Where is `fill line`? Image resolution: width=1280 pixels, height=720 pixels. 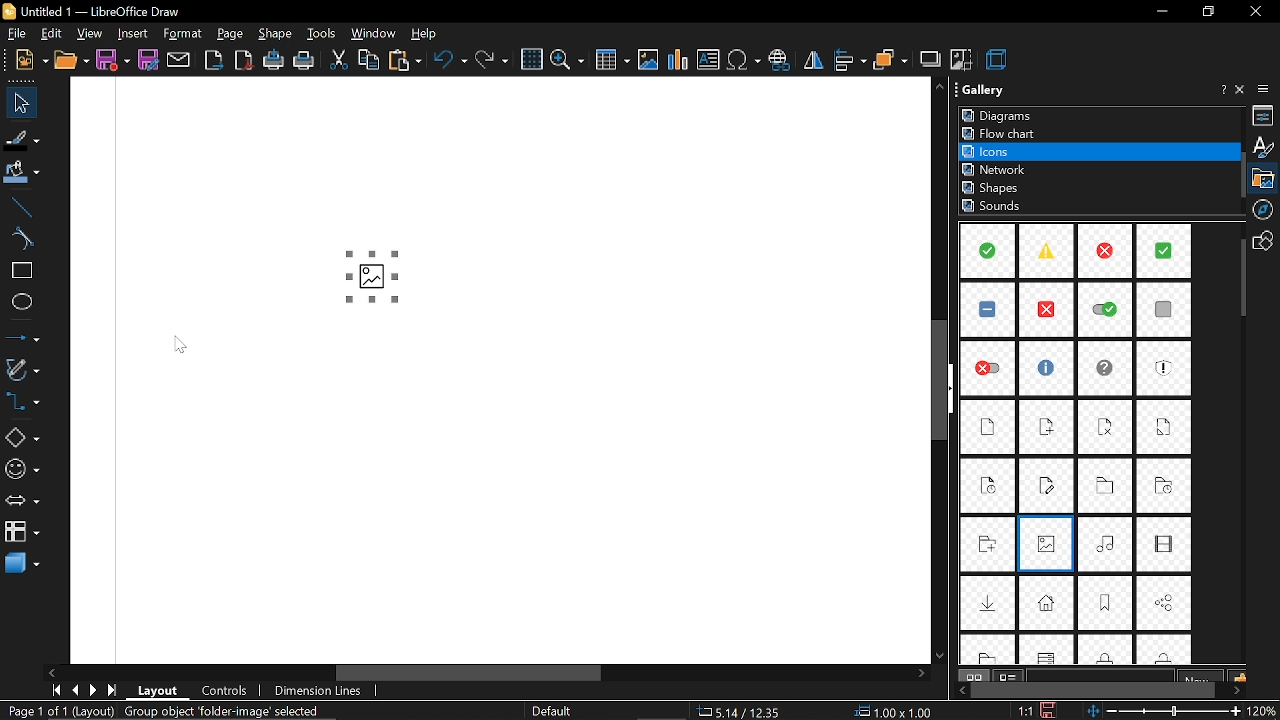
fill line is located at coordinates (20, 137).